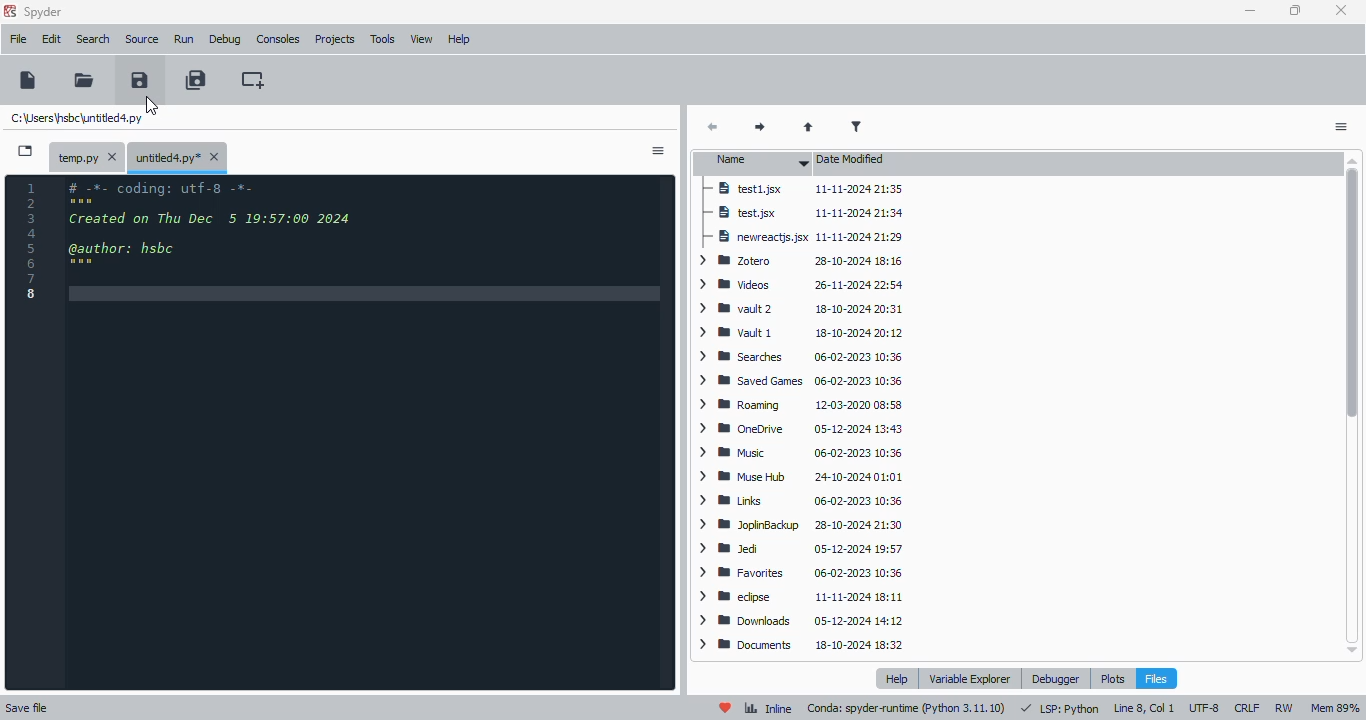  Describe the element at coordinates (18, 39) in the screenshot. I see `file` at that location.